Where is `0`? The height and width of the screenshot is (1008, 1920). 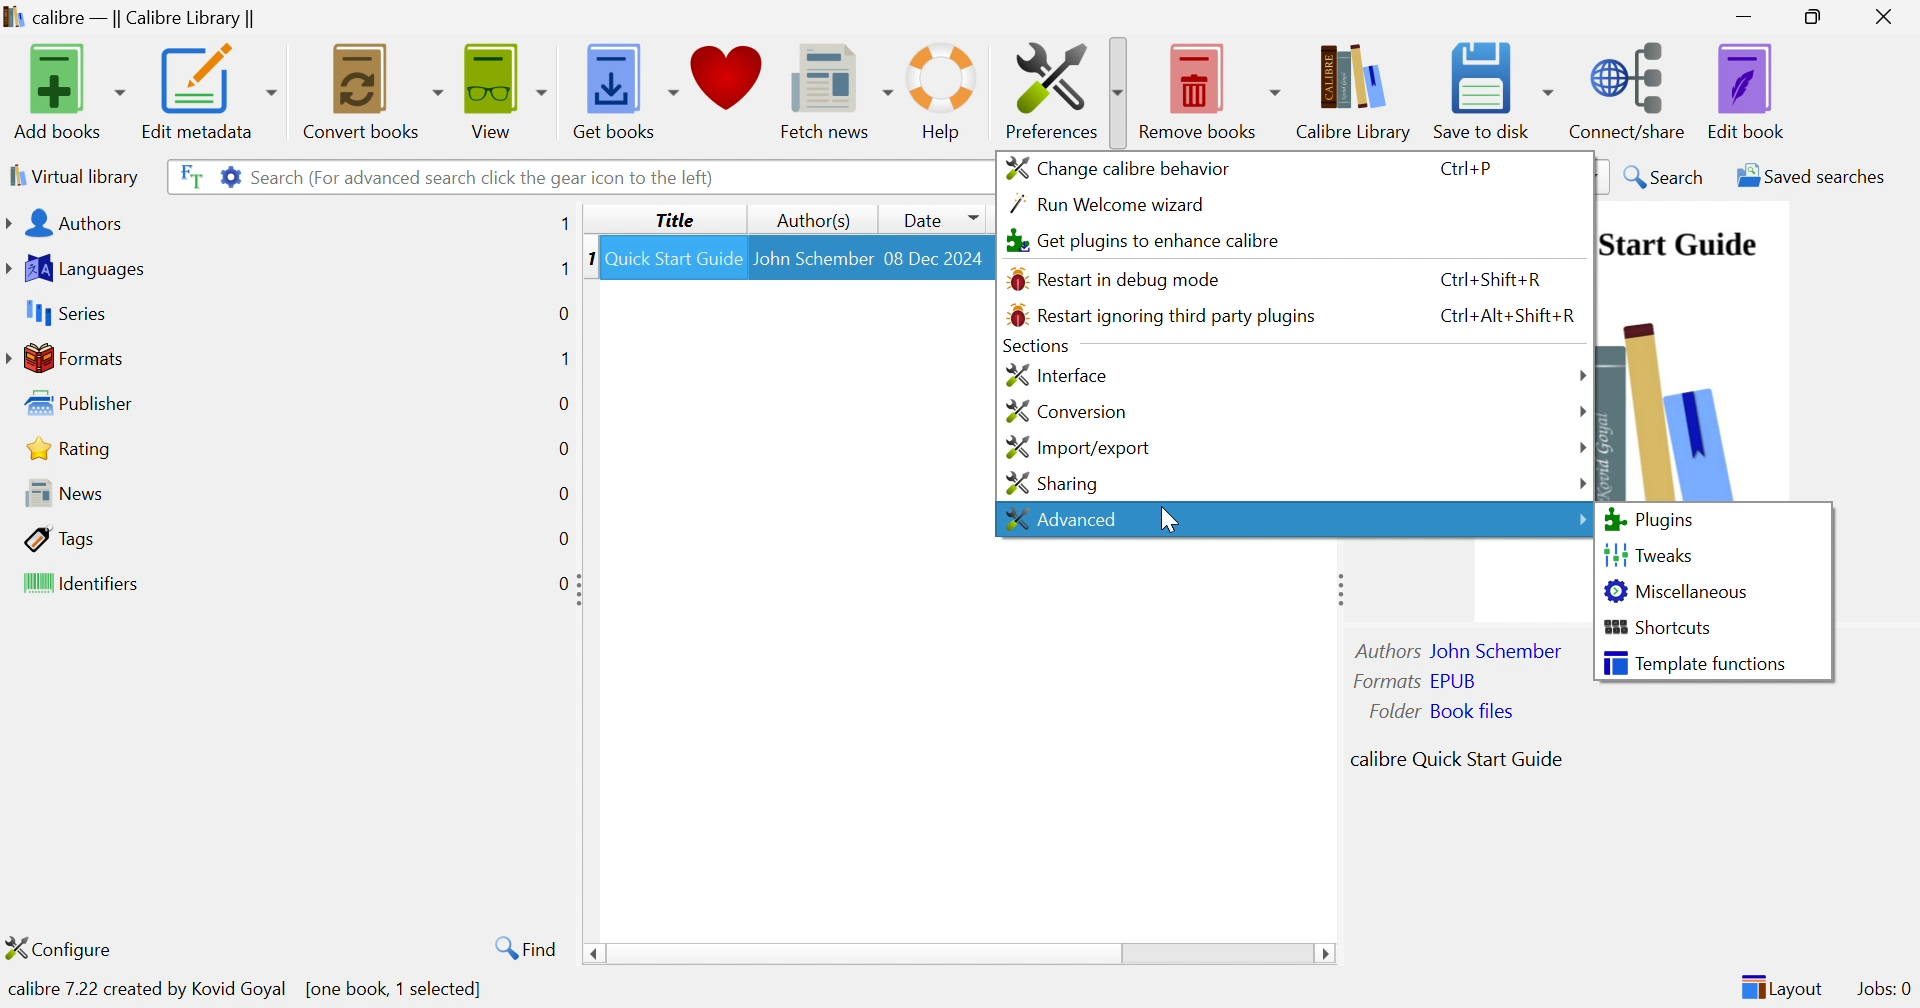
0 is located at coordinates (562, 494).